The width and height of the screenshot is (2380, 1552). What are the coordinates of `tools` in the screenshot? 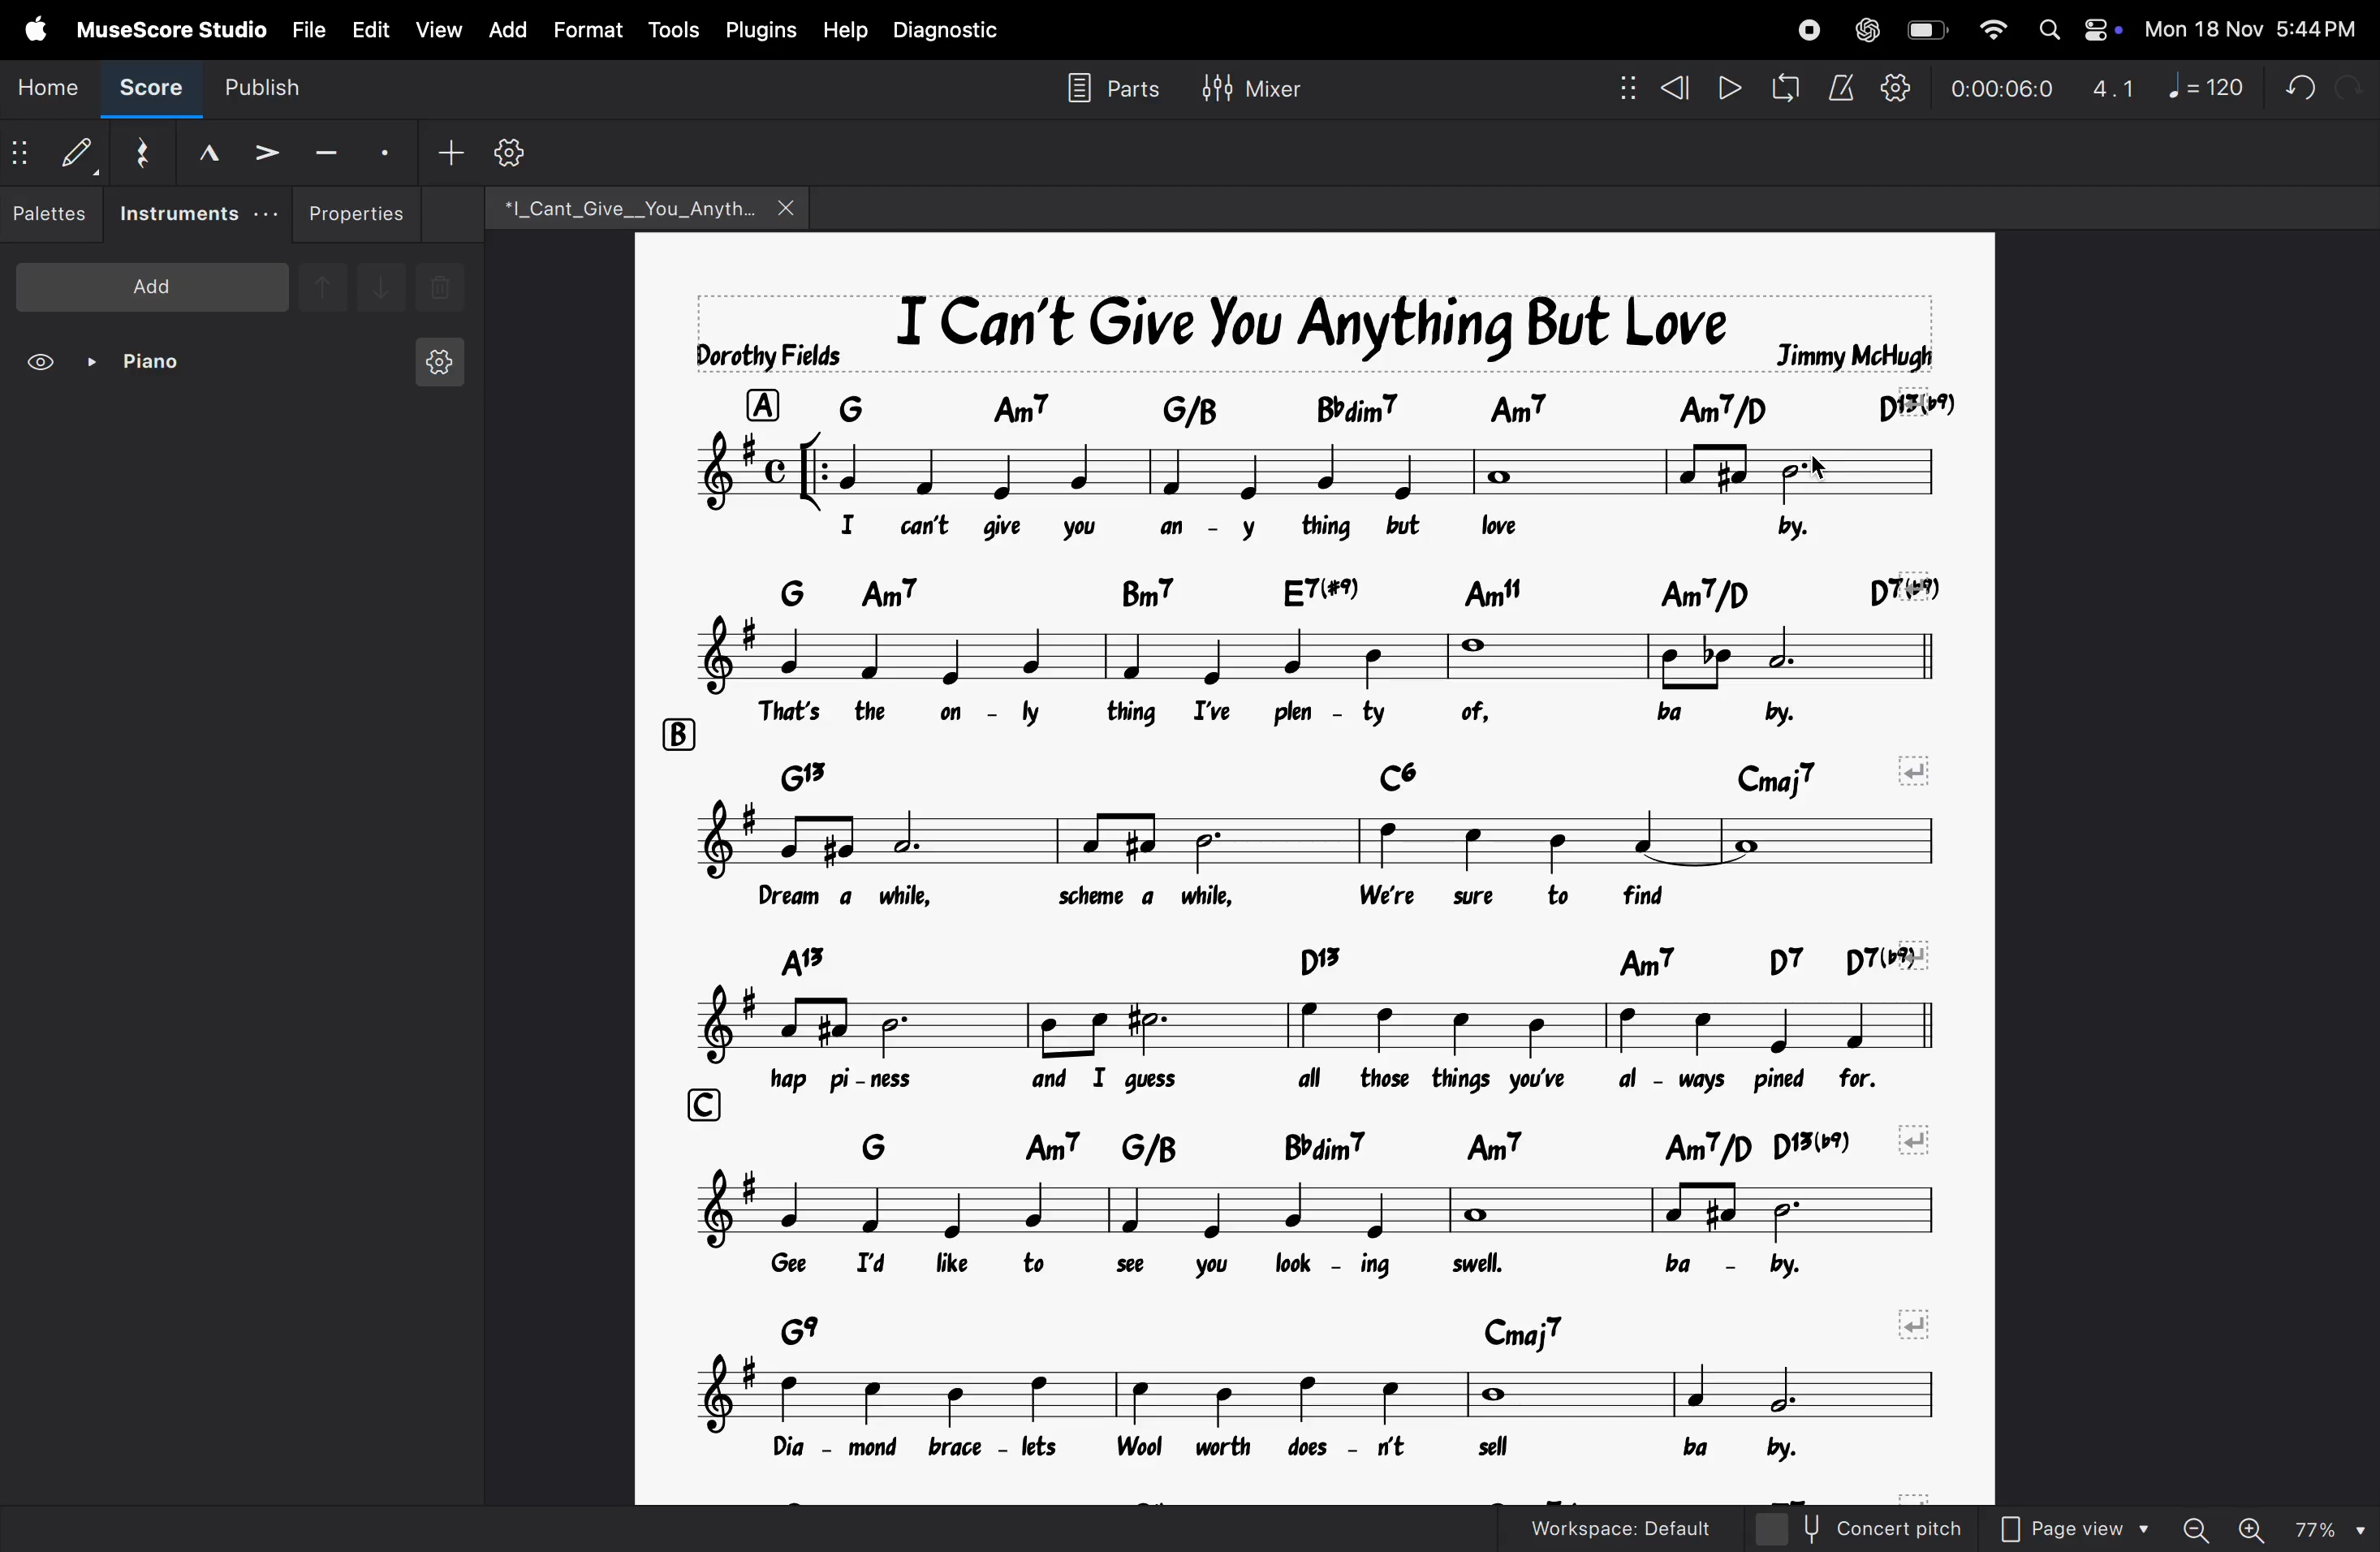 It's located at (673, 30).